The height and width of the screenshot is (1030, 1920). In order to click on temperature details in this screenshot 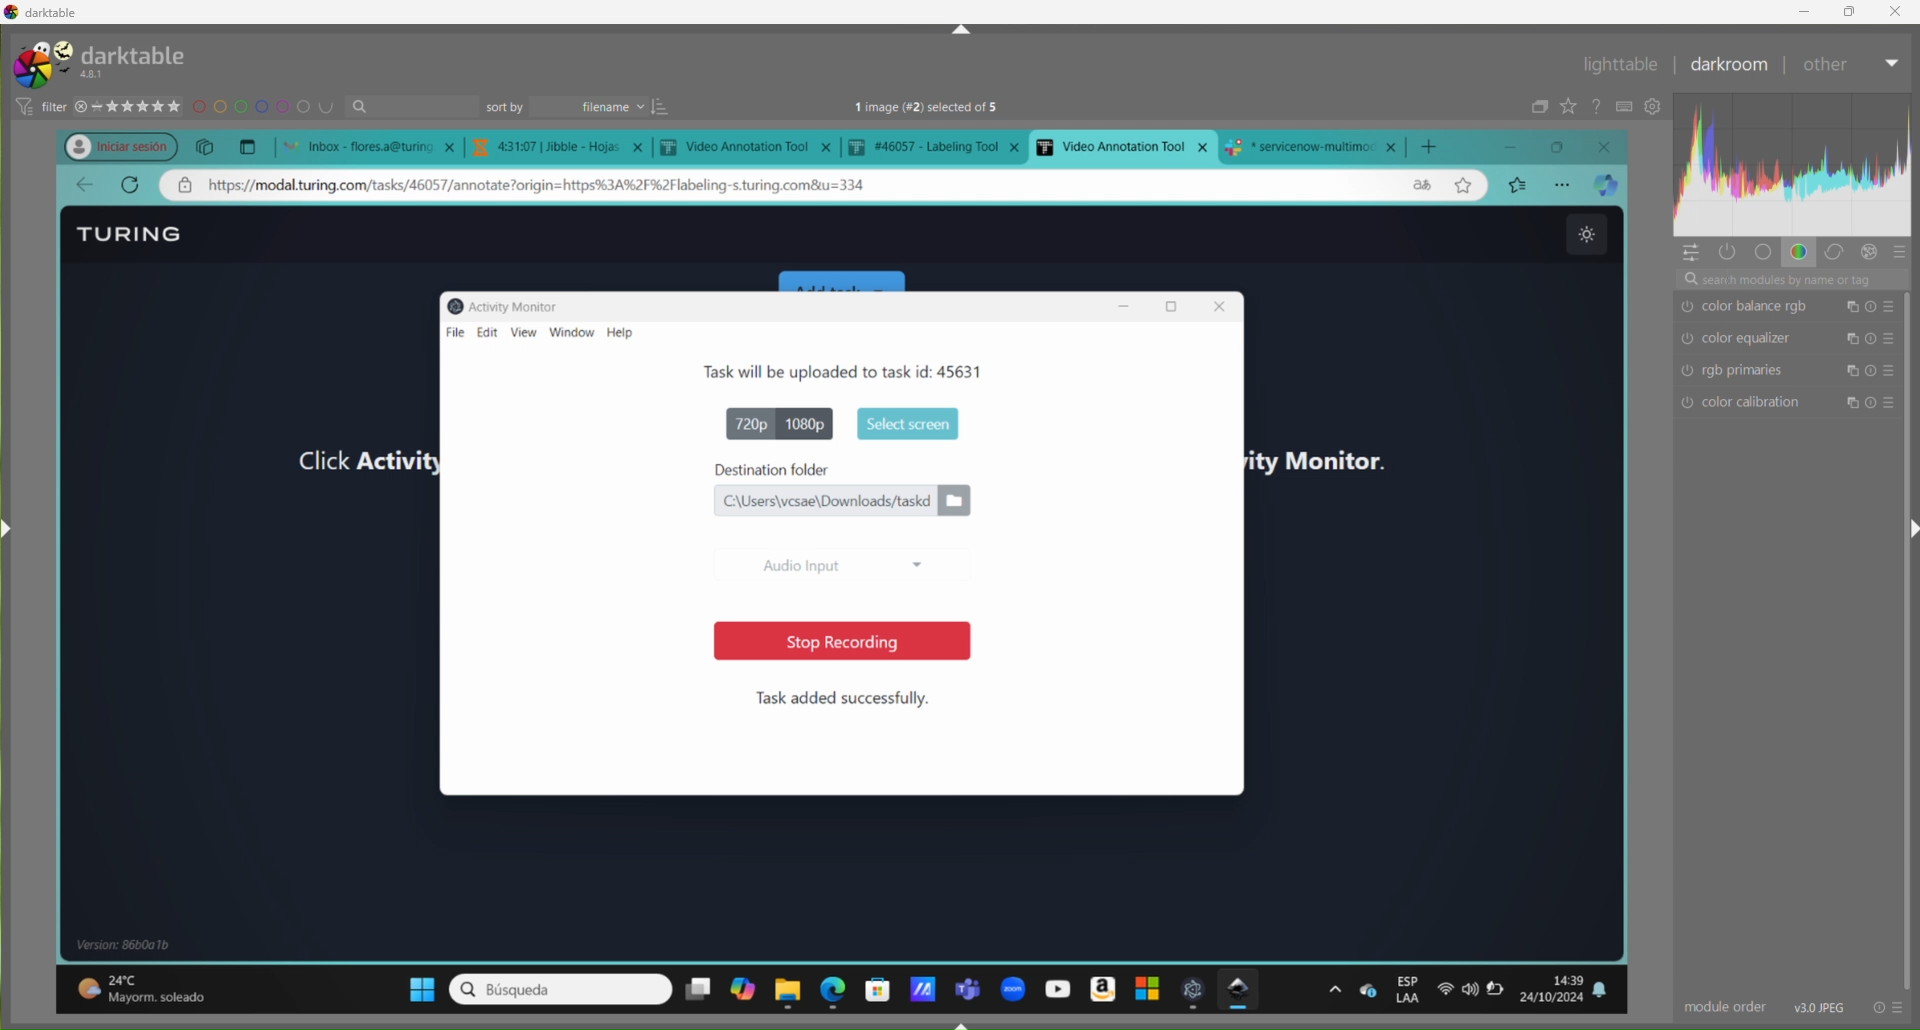, I will do `click(153, 983)`.